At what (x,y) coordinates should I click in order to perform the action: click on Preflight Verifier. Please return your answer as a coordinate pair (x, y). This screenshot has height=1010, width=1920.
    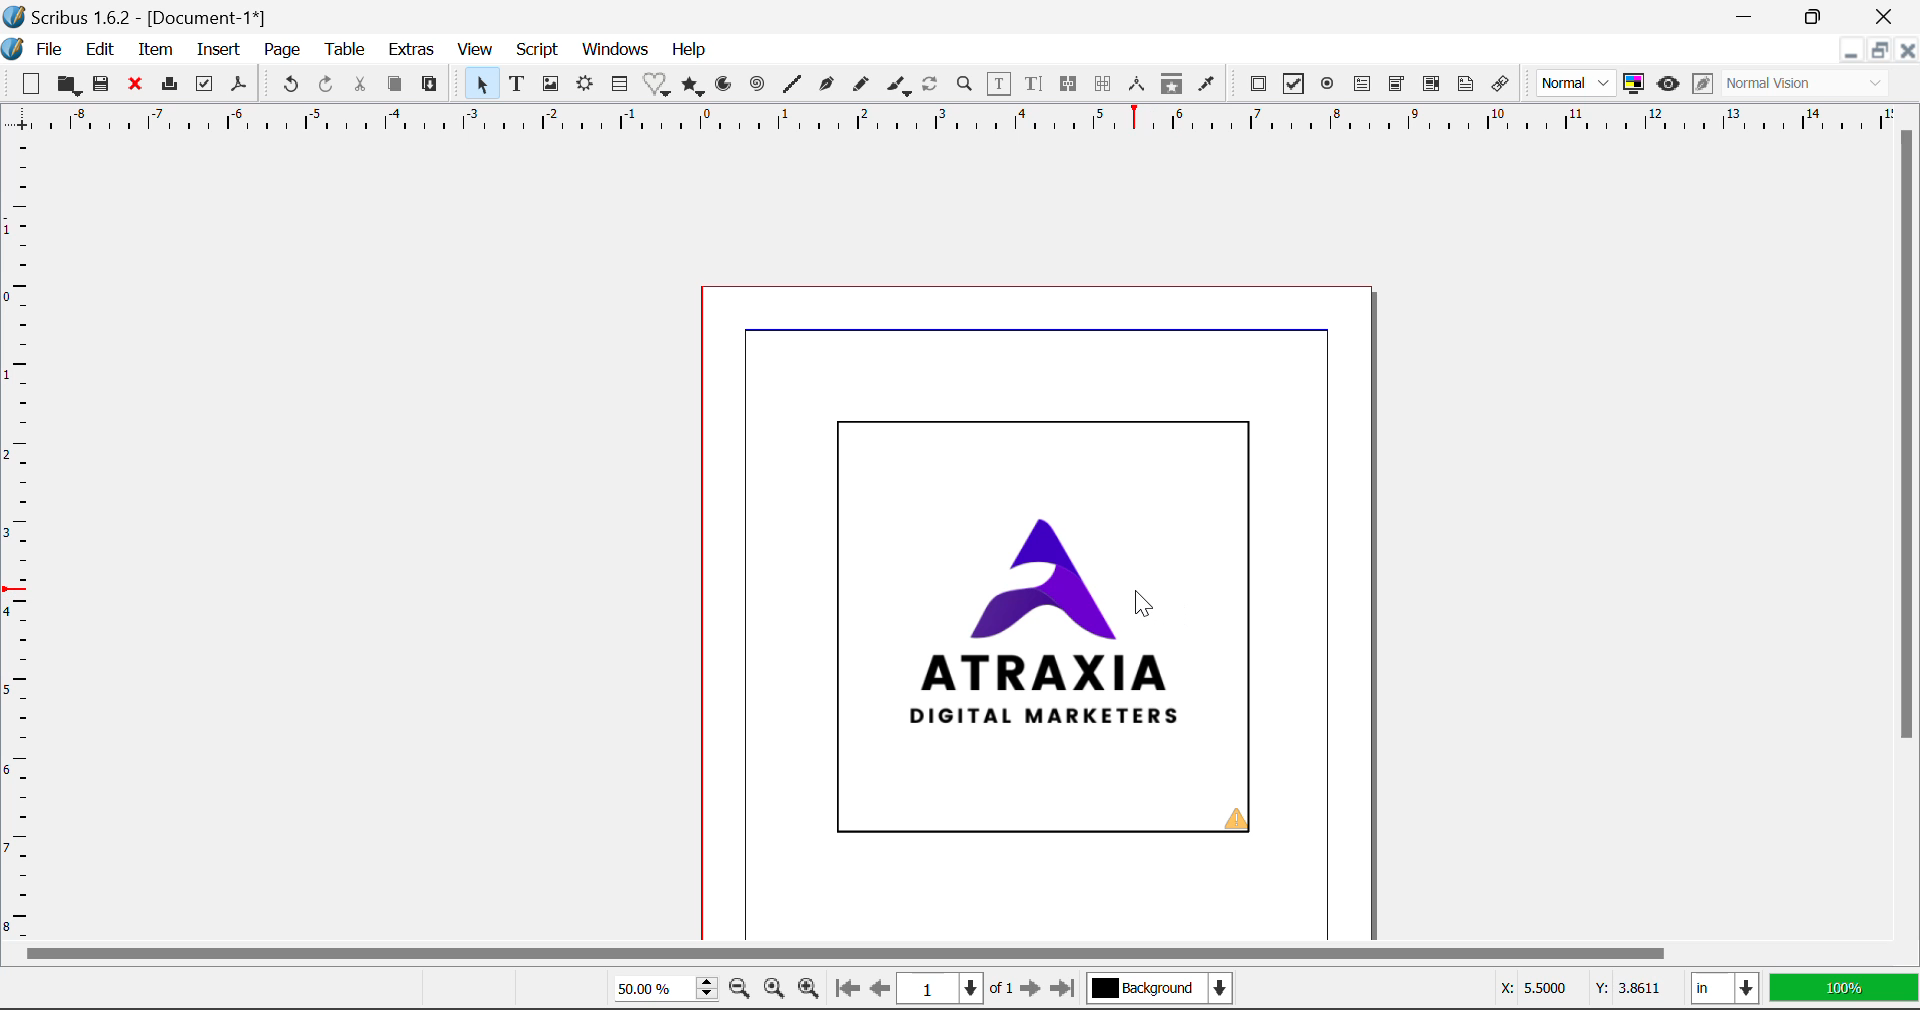
    Looking at the image, I should click on (204, 86).